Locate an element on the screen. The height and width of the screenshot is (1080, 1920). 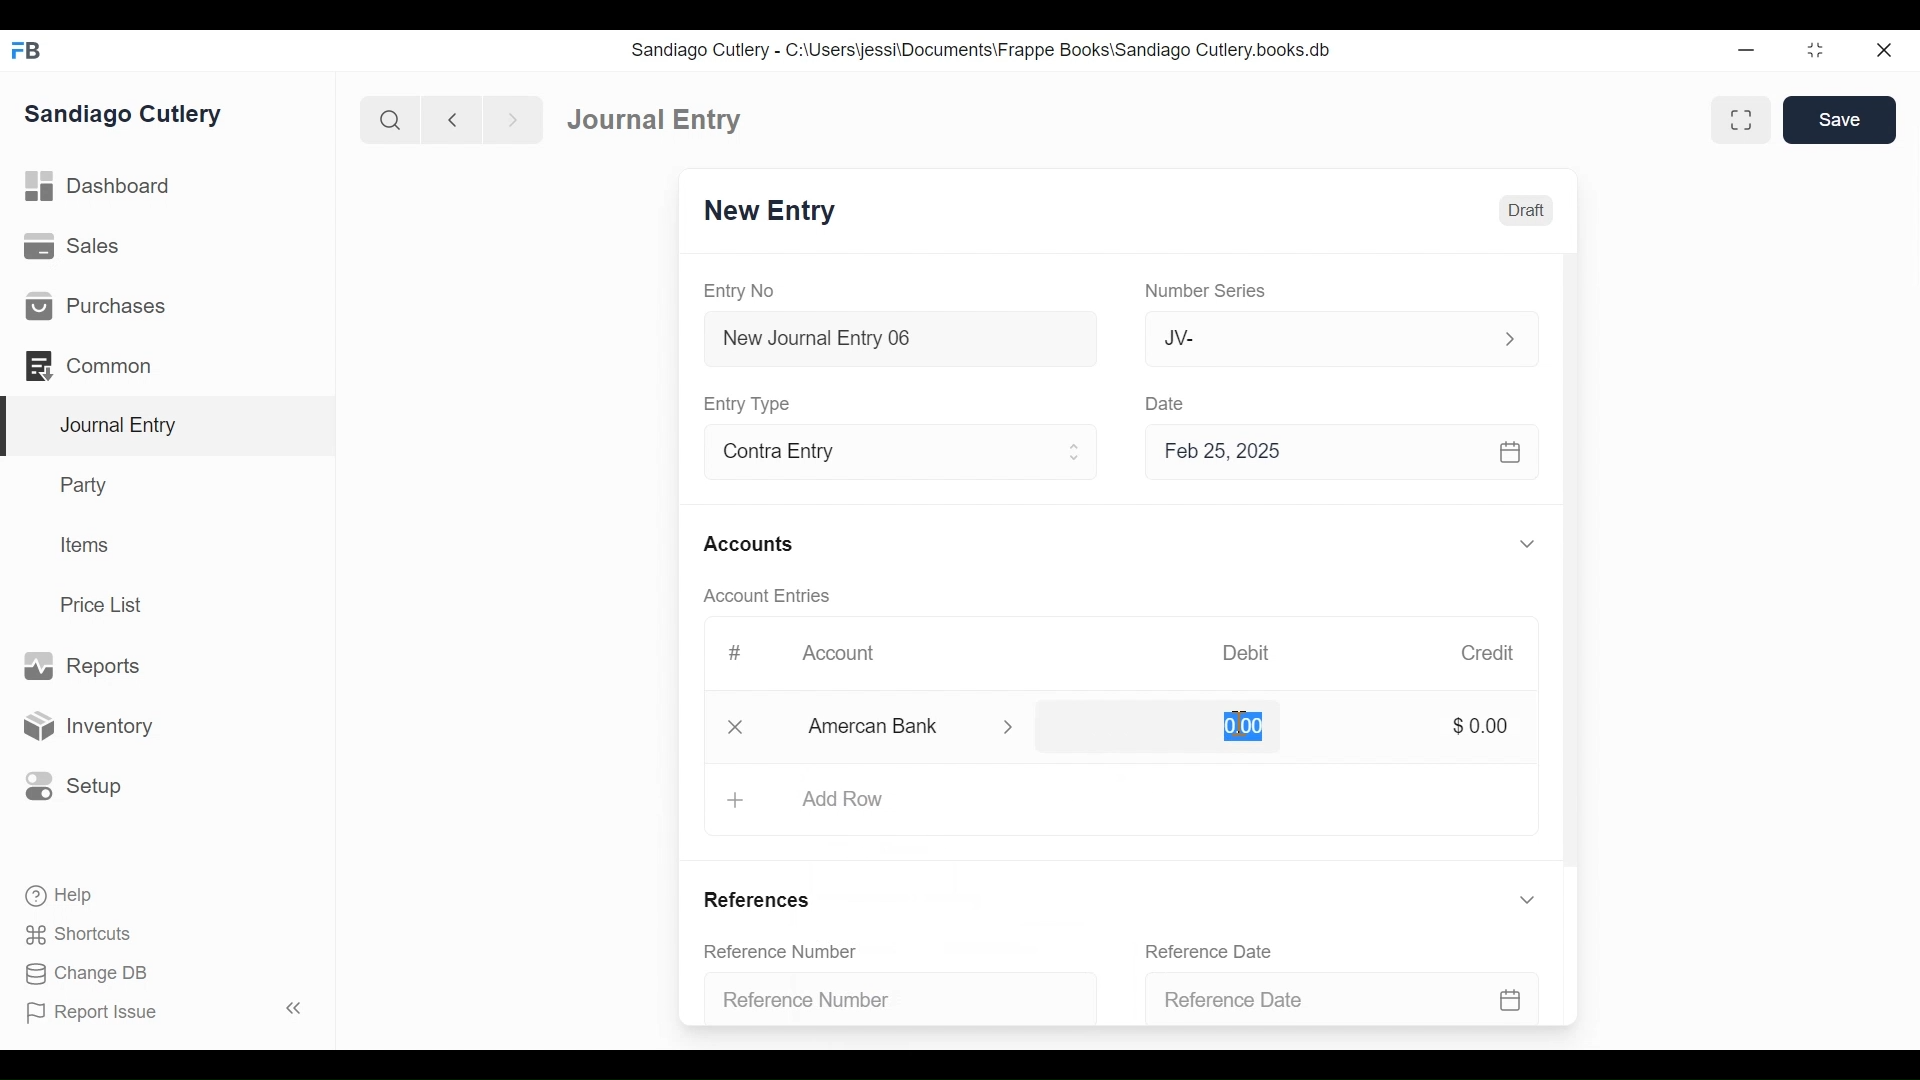
close is located at coordinates (740, 725).